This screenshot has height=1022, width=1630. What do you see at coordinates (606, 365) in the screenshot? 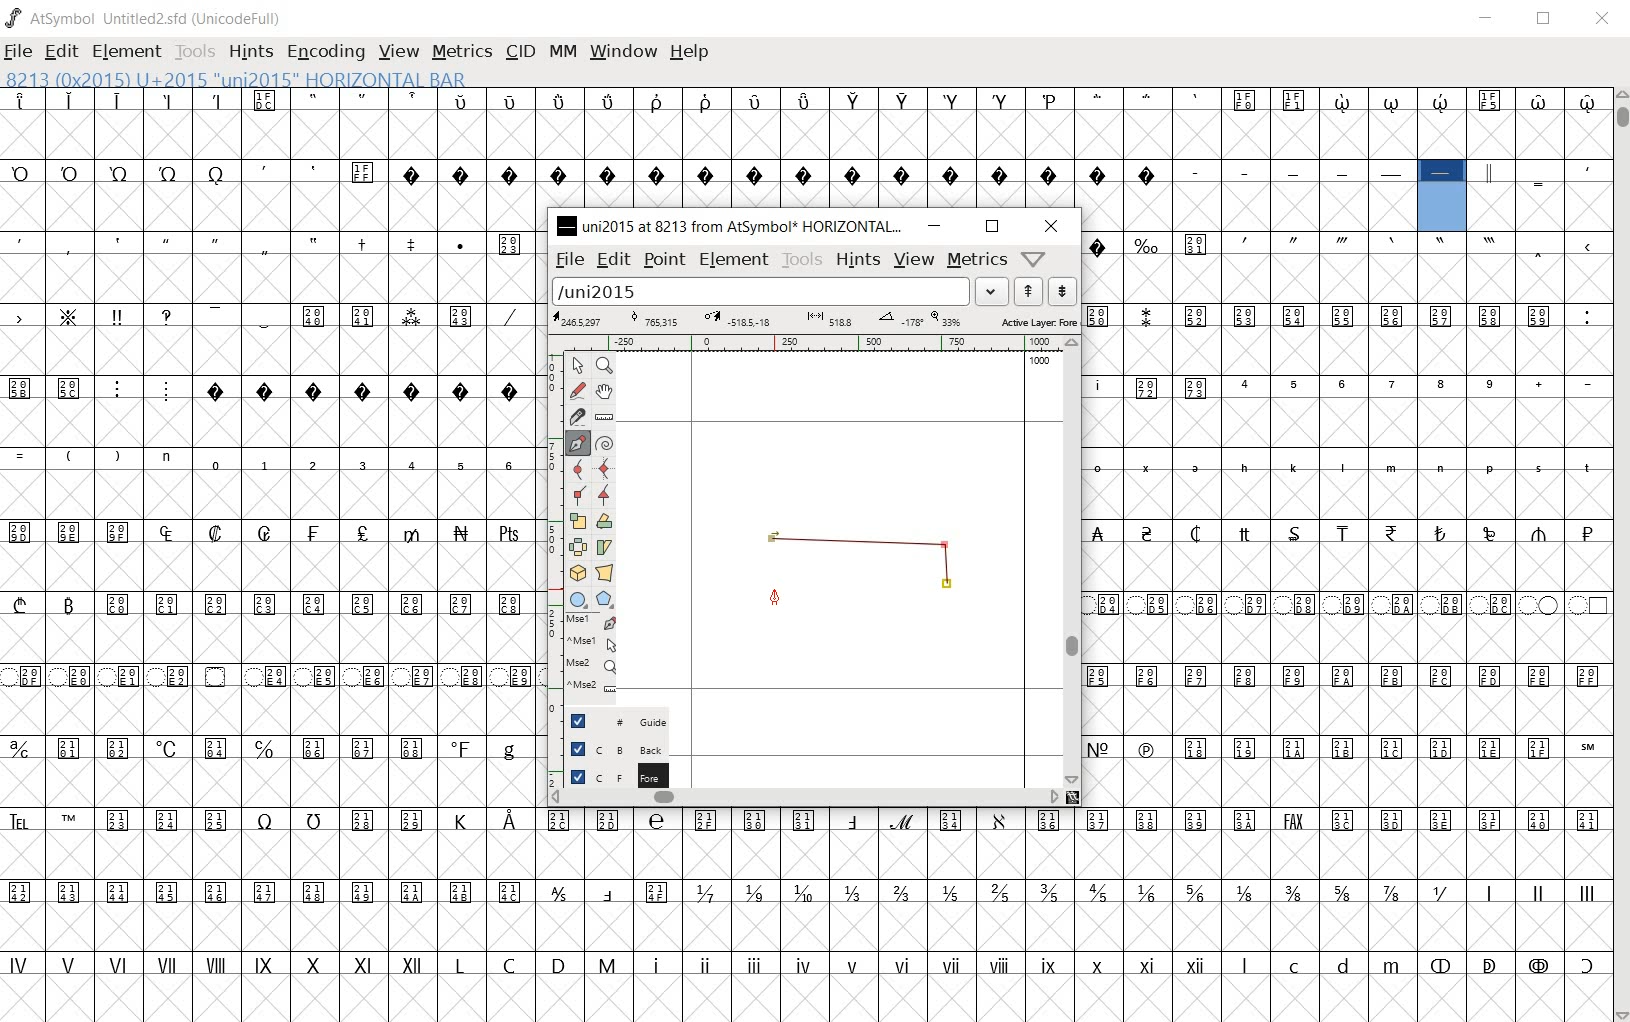
I see `MAGNIFY` at bounding box center [606, 365].